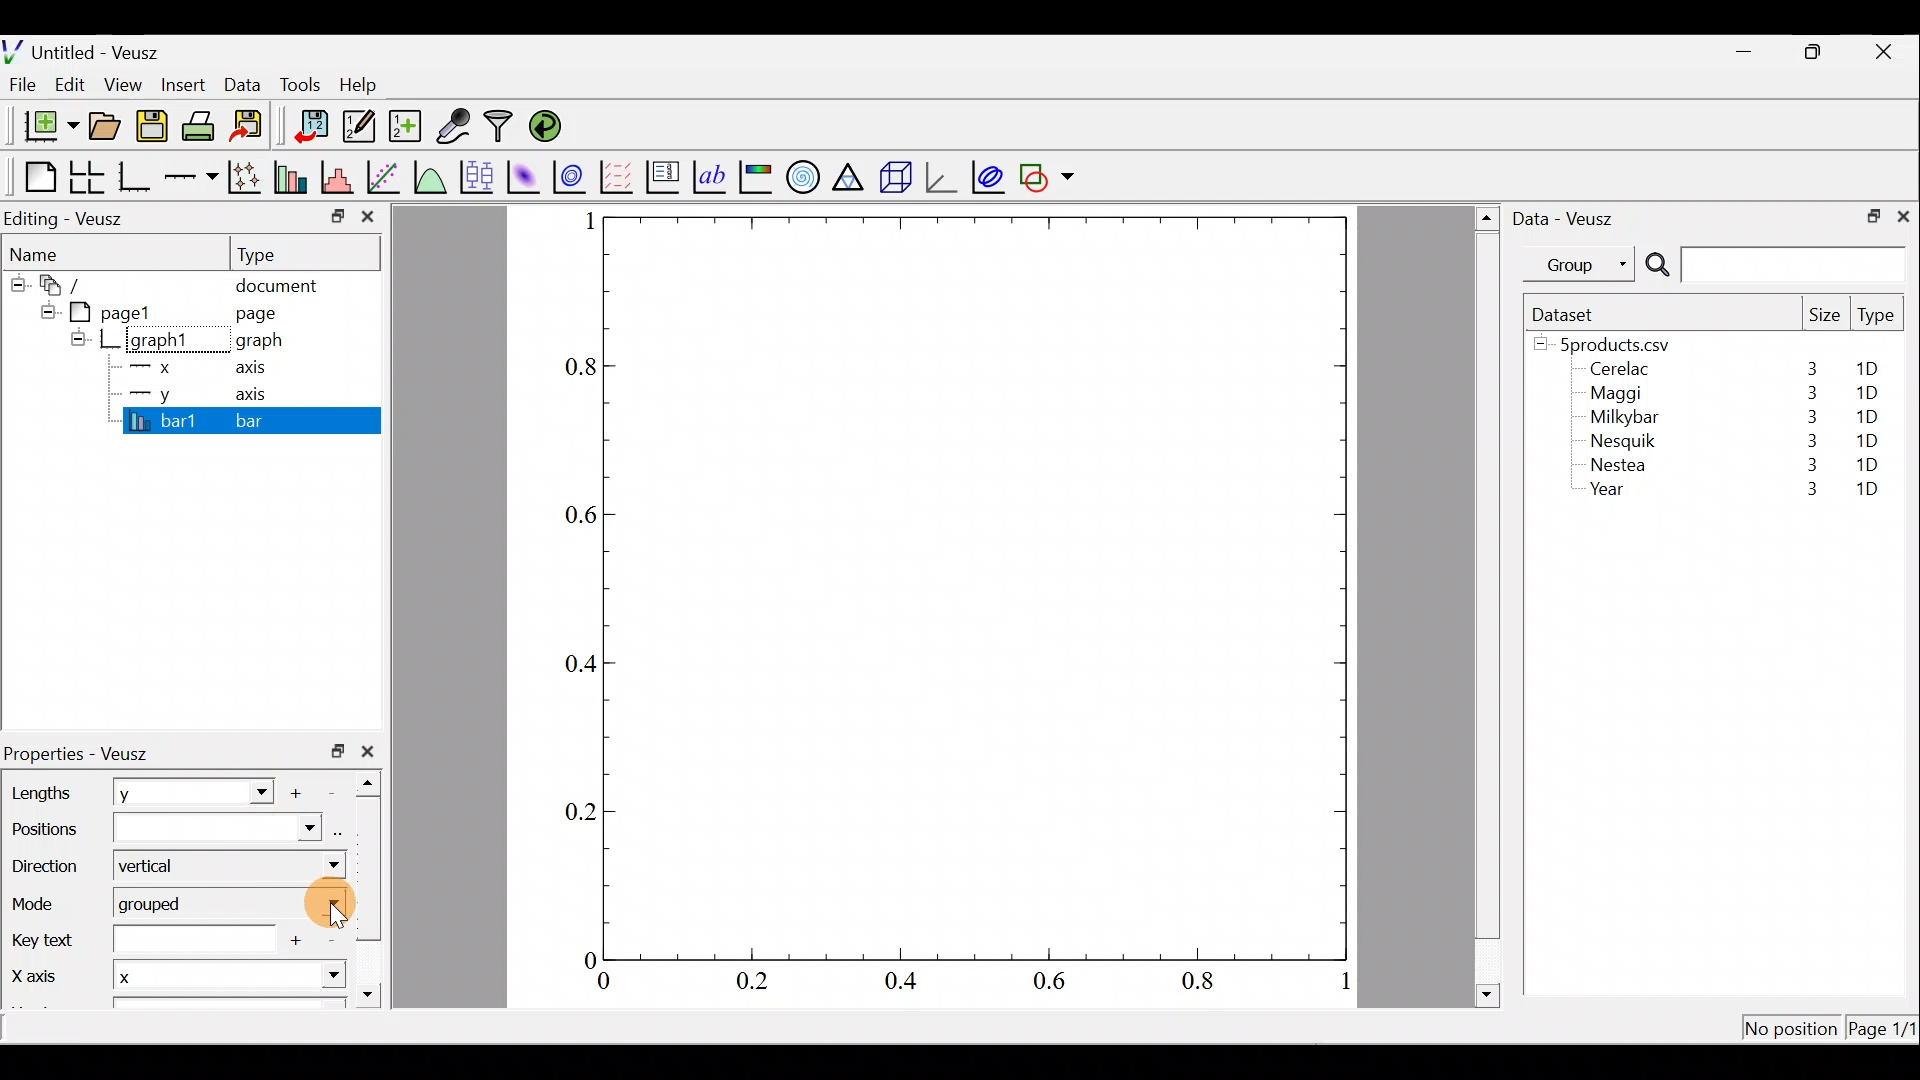 Image resolution: width=1920 pixels, height=1080 pixels. What do you see at coordinates (1048, 174) in the screenshot?
I see `Add a shape to the plot.` at bounding box center [1048, 174].